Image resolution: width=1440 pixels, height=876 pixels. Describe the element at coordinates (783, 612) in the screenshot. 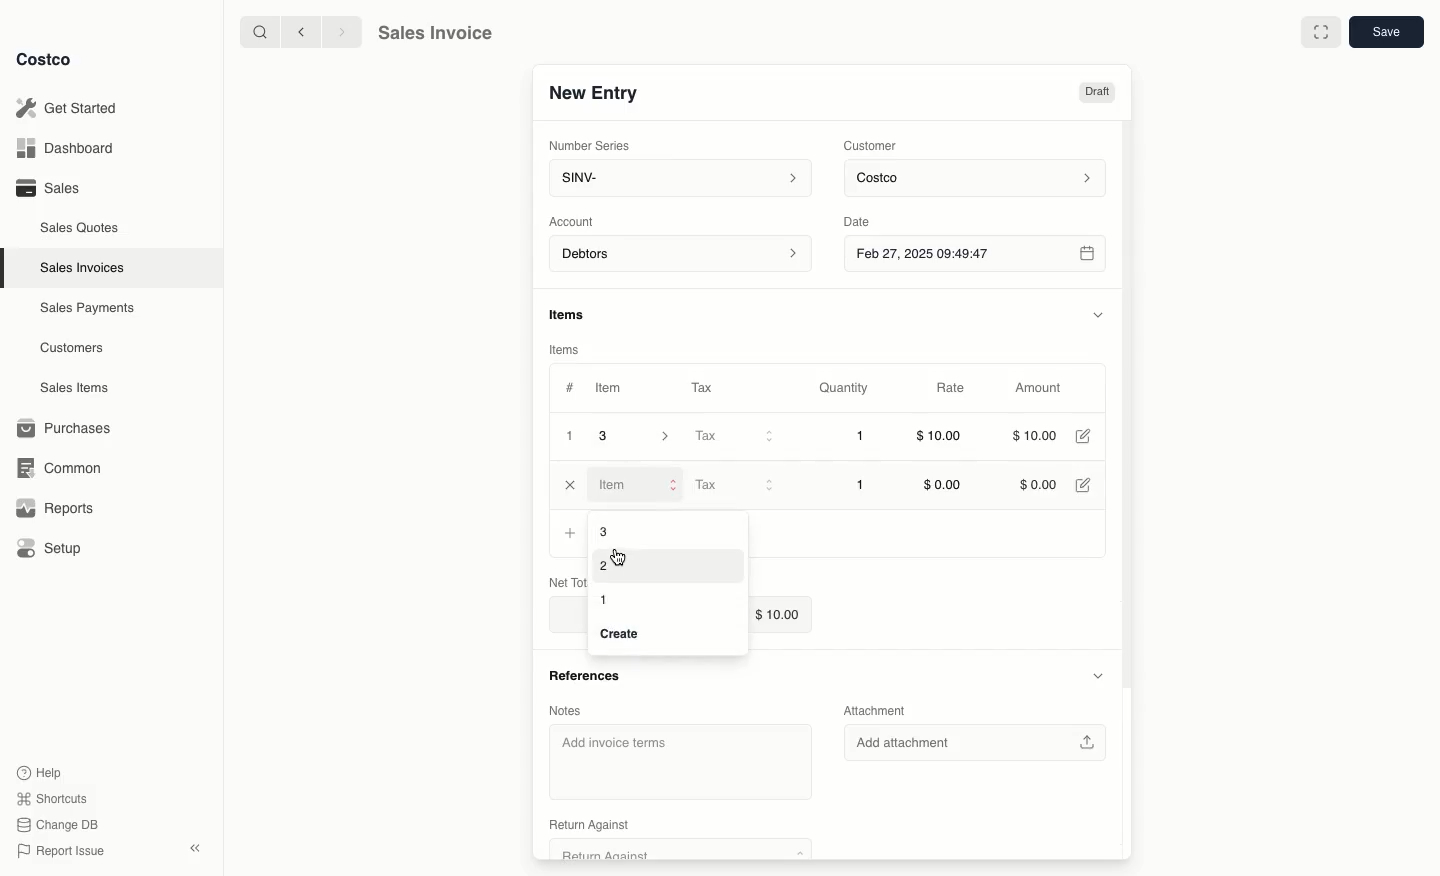

I see `$10.00` at that location.